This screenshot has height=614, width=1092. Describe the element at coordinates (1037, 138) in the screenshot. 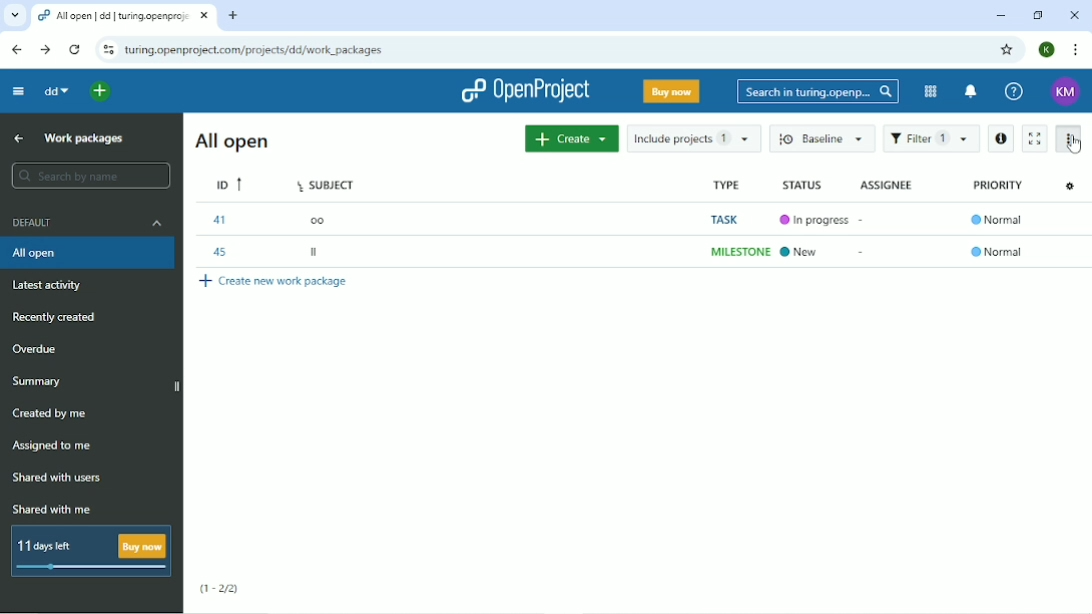

I see `Activate zen mode` at that location.